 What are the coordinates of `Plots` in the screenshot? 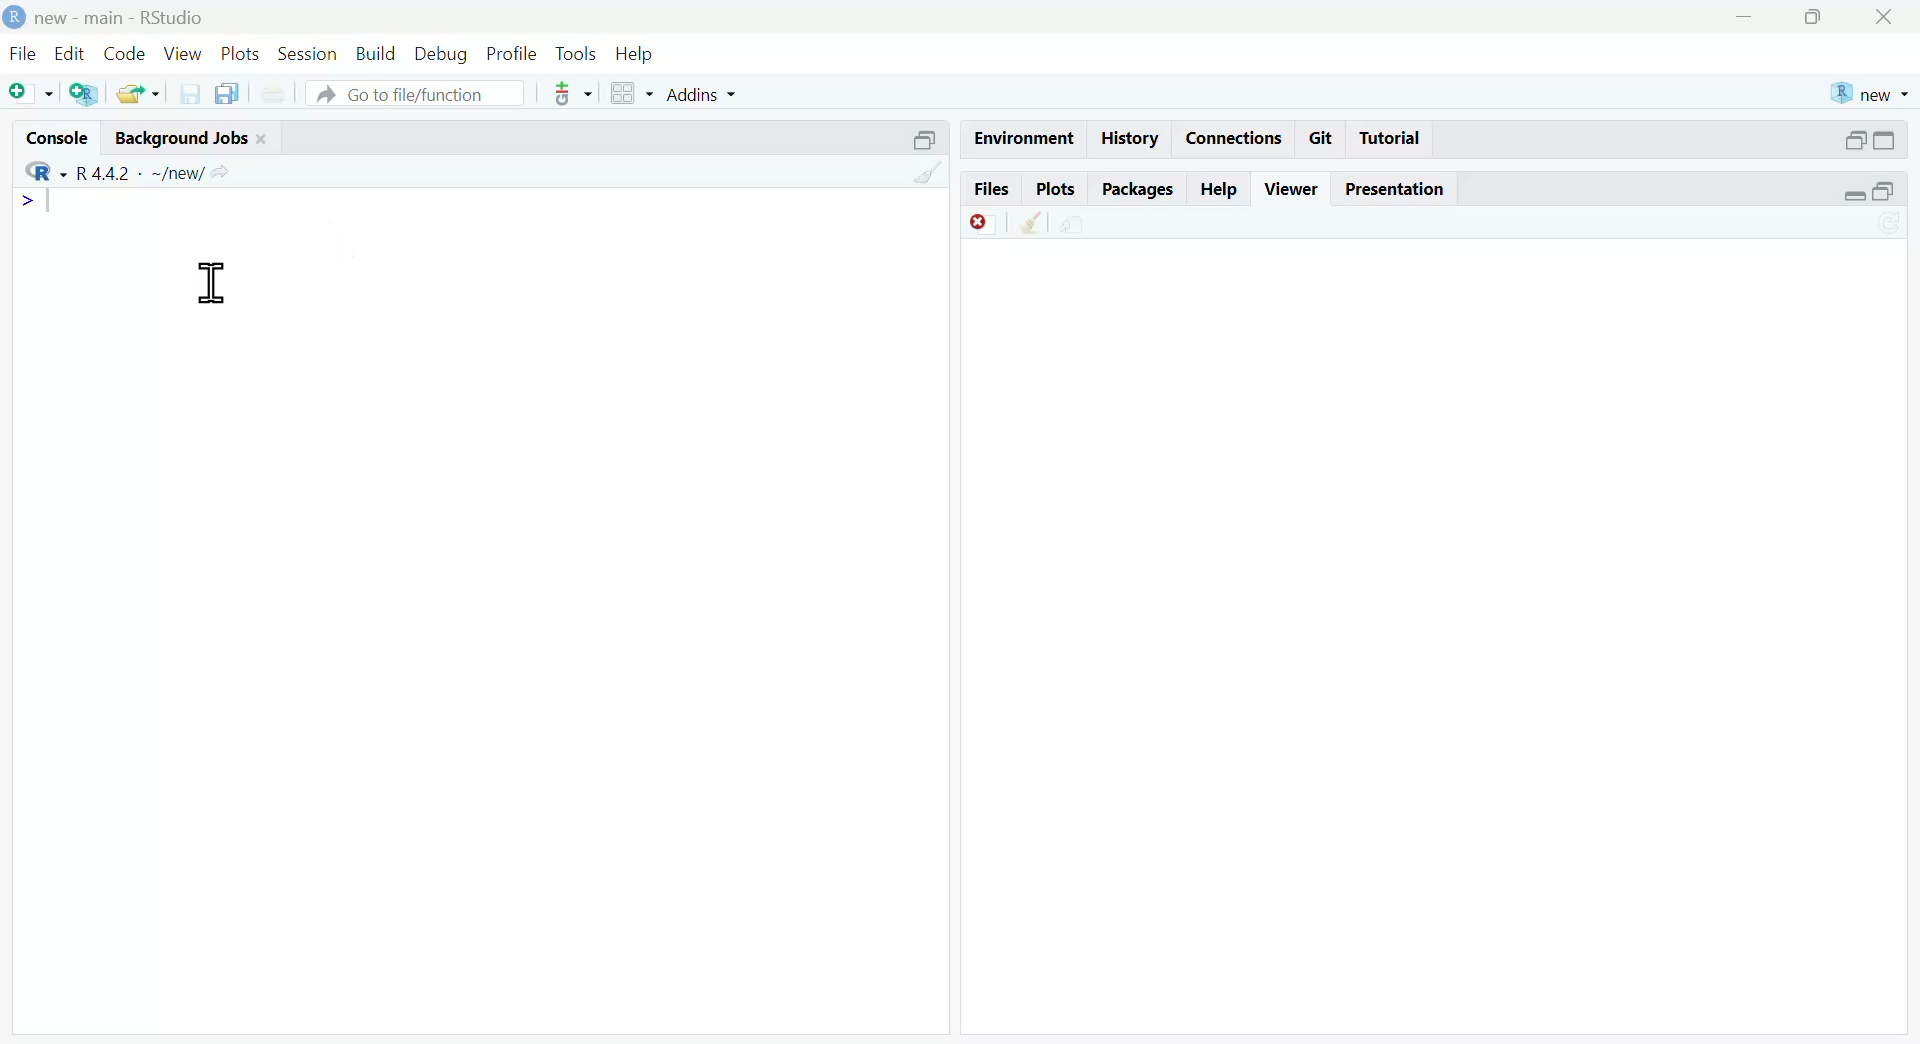 It's located at (239, 54).